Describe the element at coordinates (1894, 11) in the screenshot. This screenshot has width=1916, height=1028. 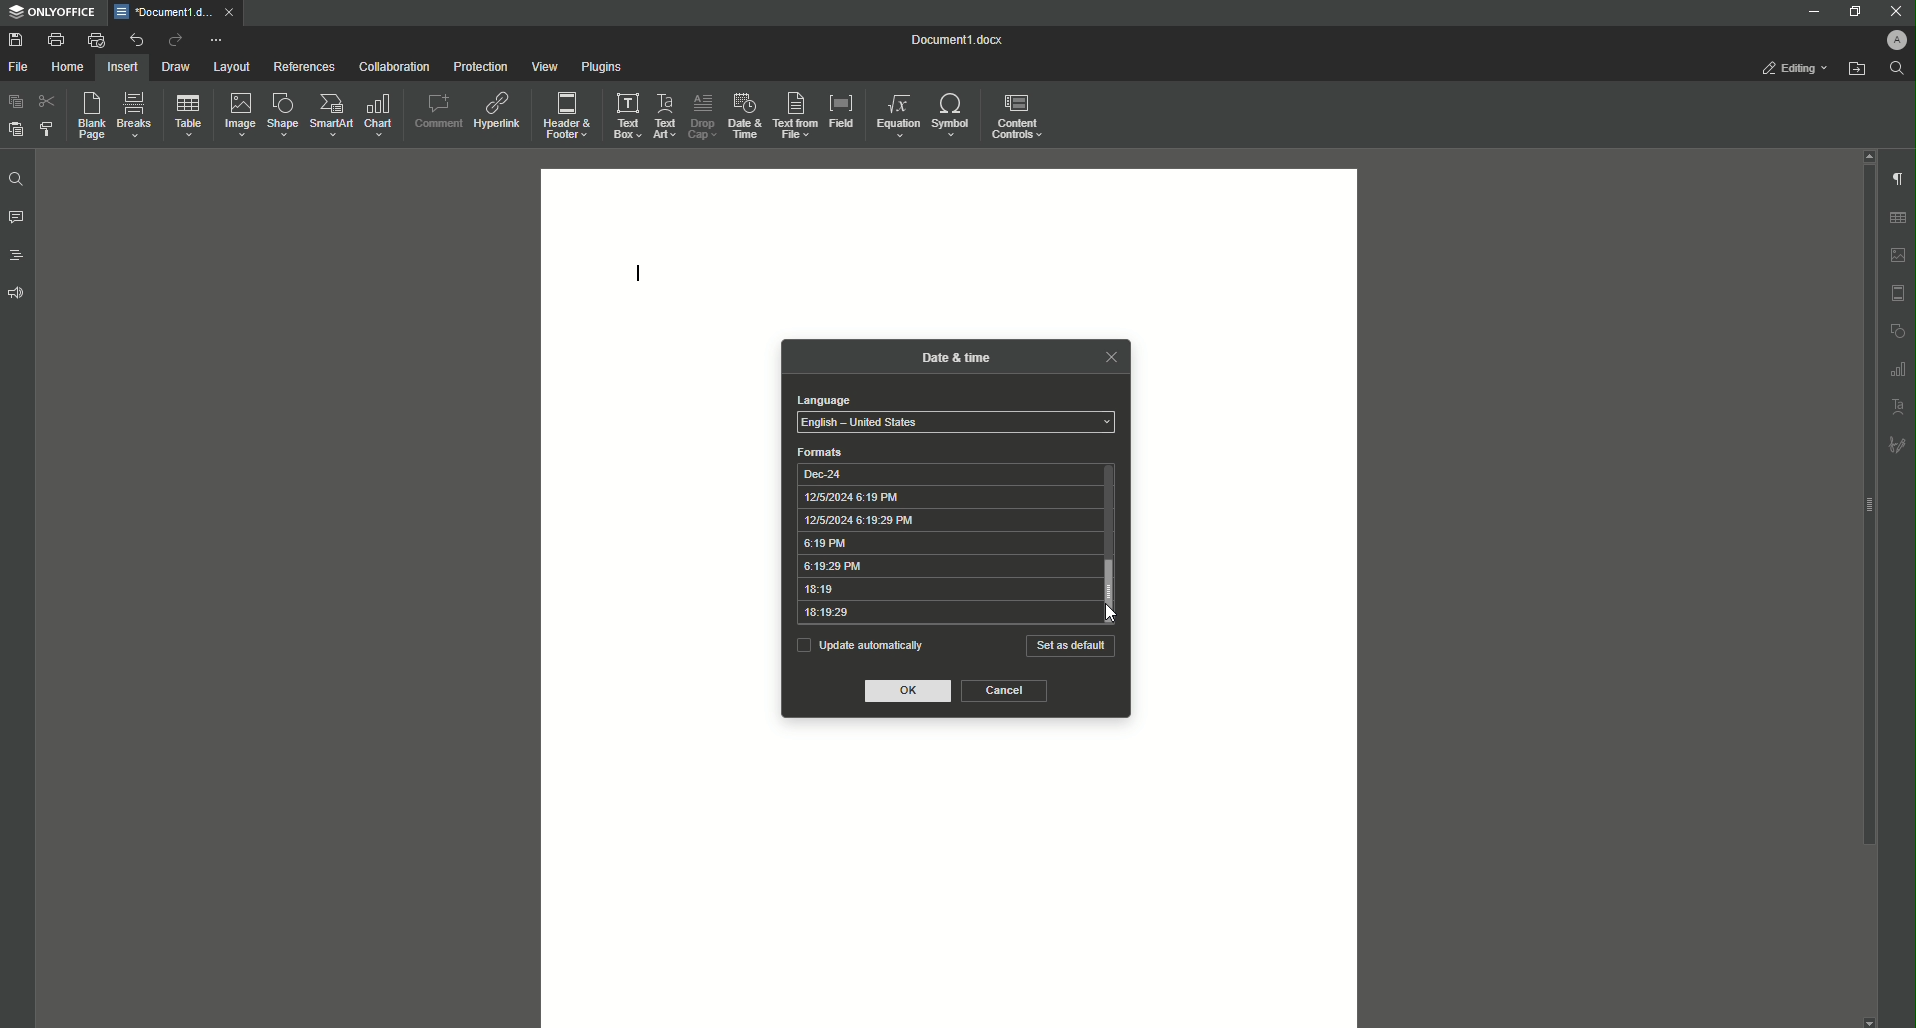
I see `Close` at that location.